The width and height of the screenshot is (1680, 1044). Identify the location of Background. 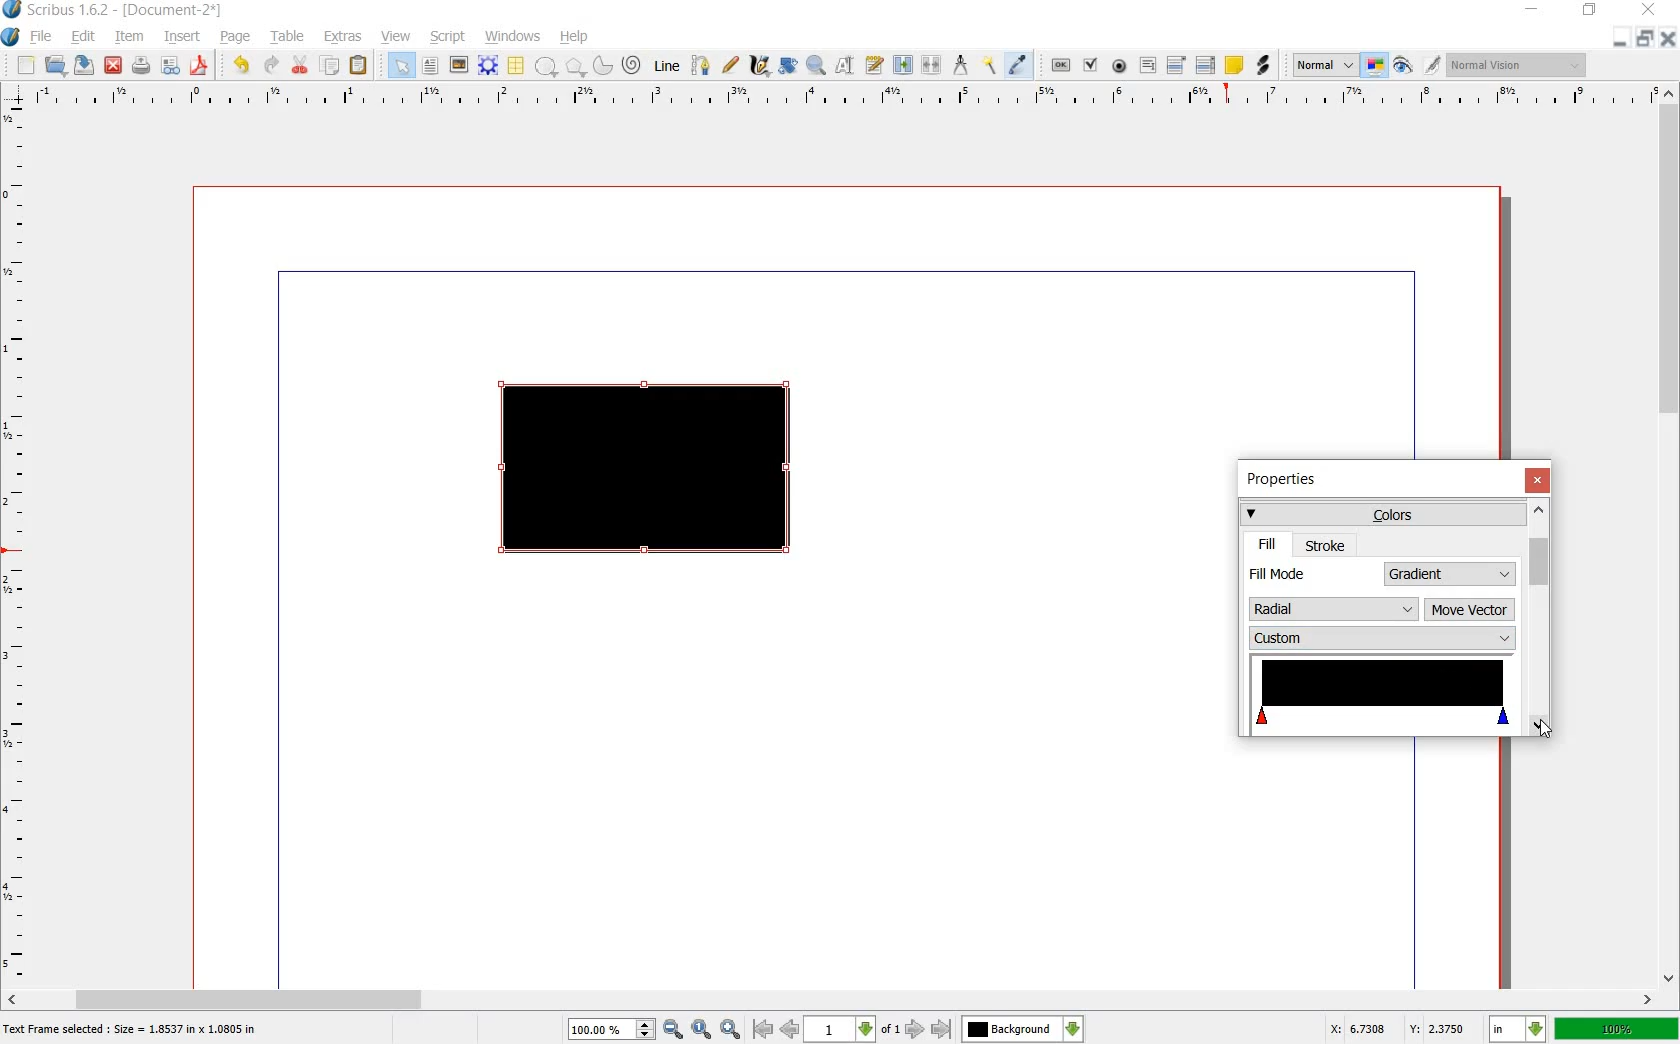
(1023, 1029).